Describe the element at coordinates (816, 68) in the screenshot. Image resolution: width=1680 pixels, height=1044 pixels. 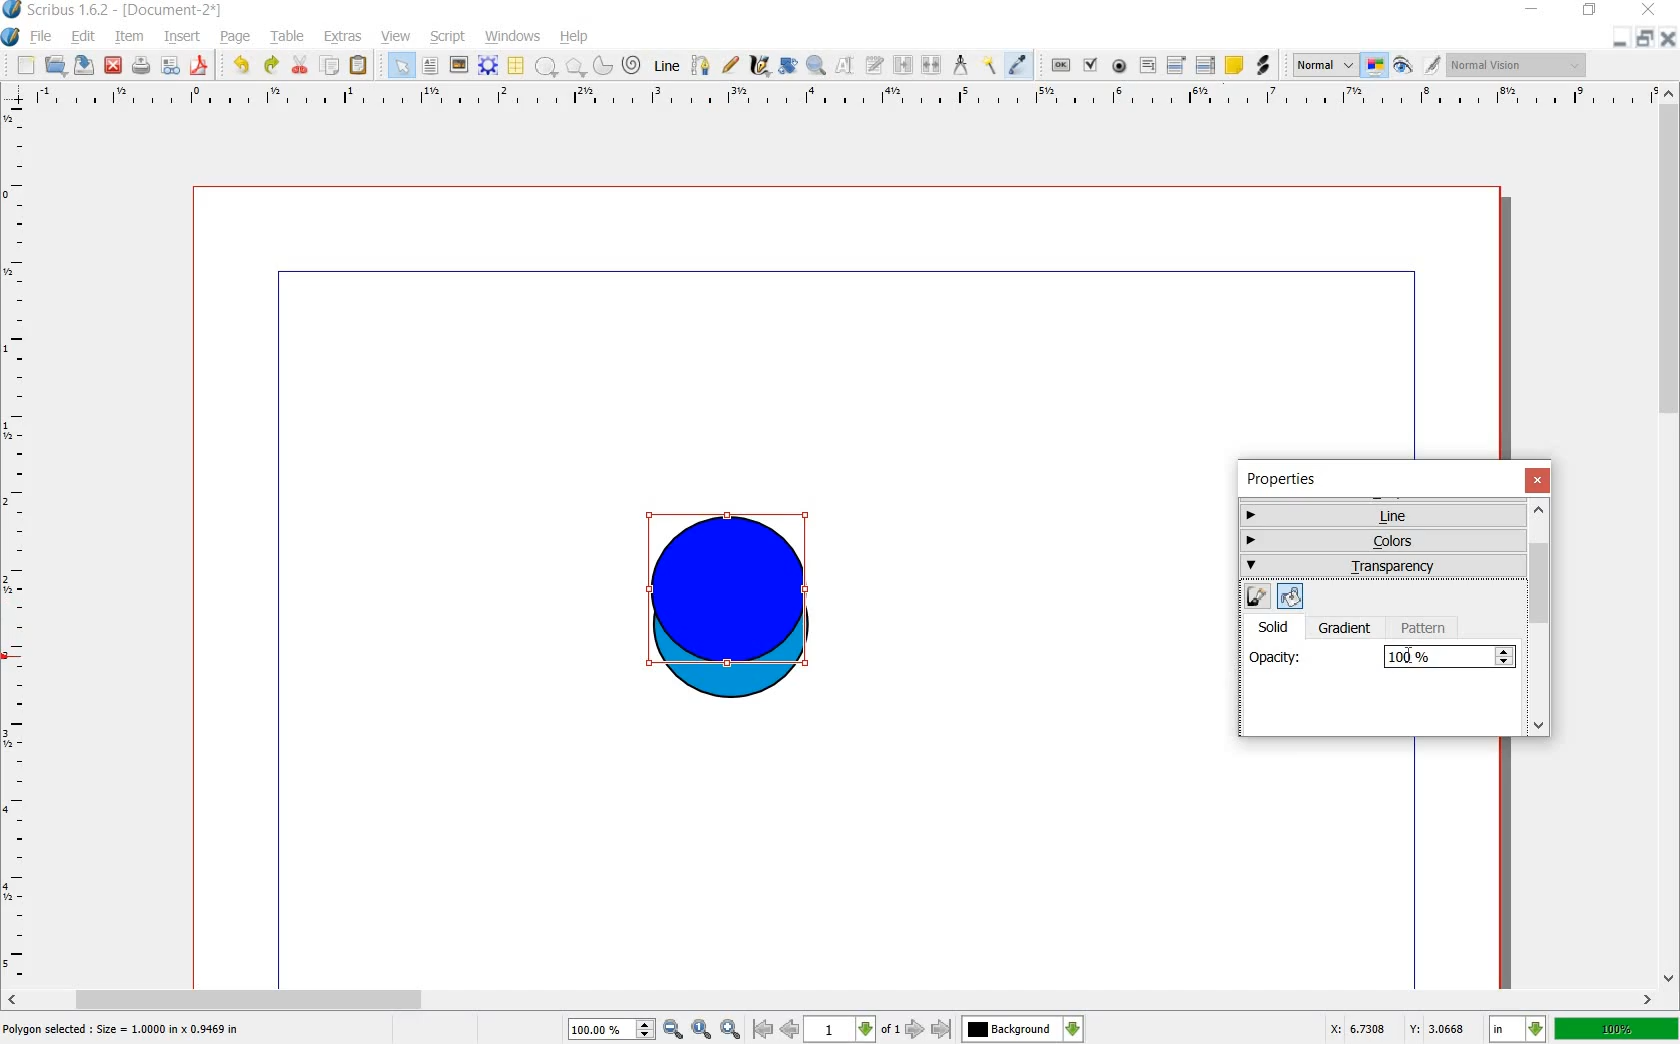
I see `zoom in or out` at that location.